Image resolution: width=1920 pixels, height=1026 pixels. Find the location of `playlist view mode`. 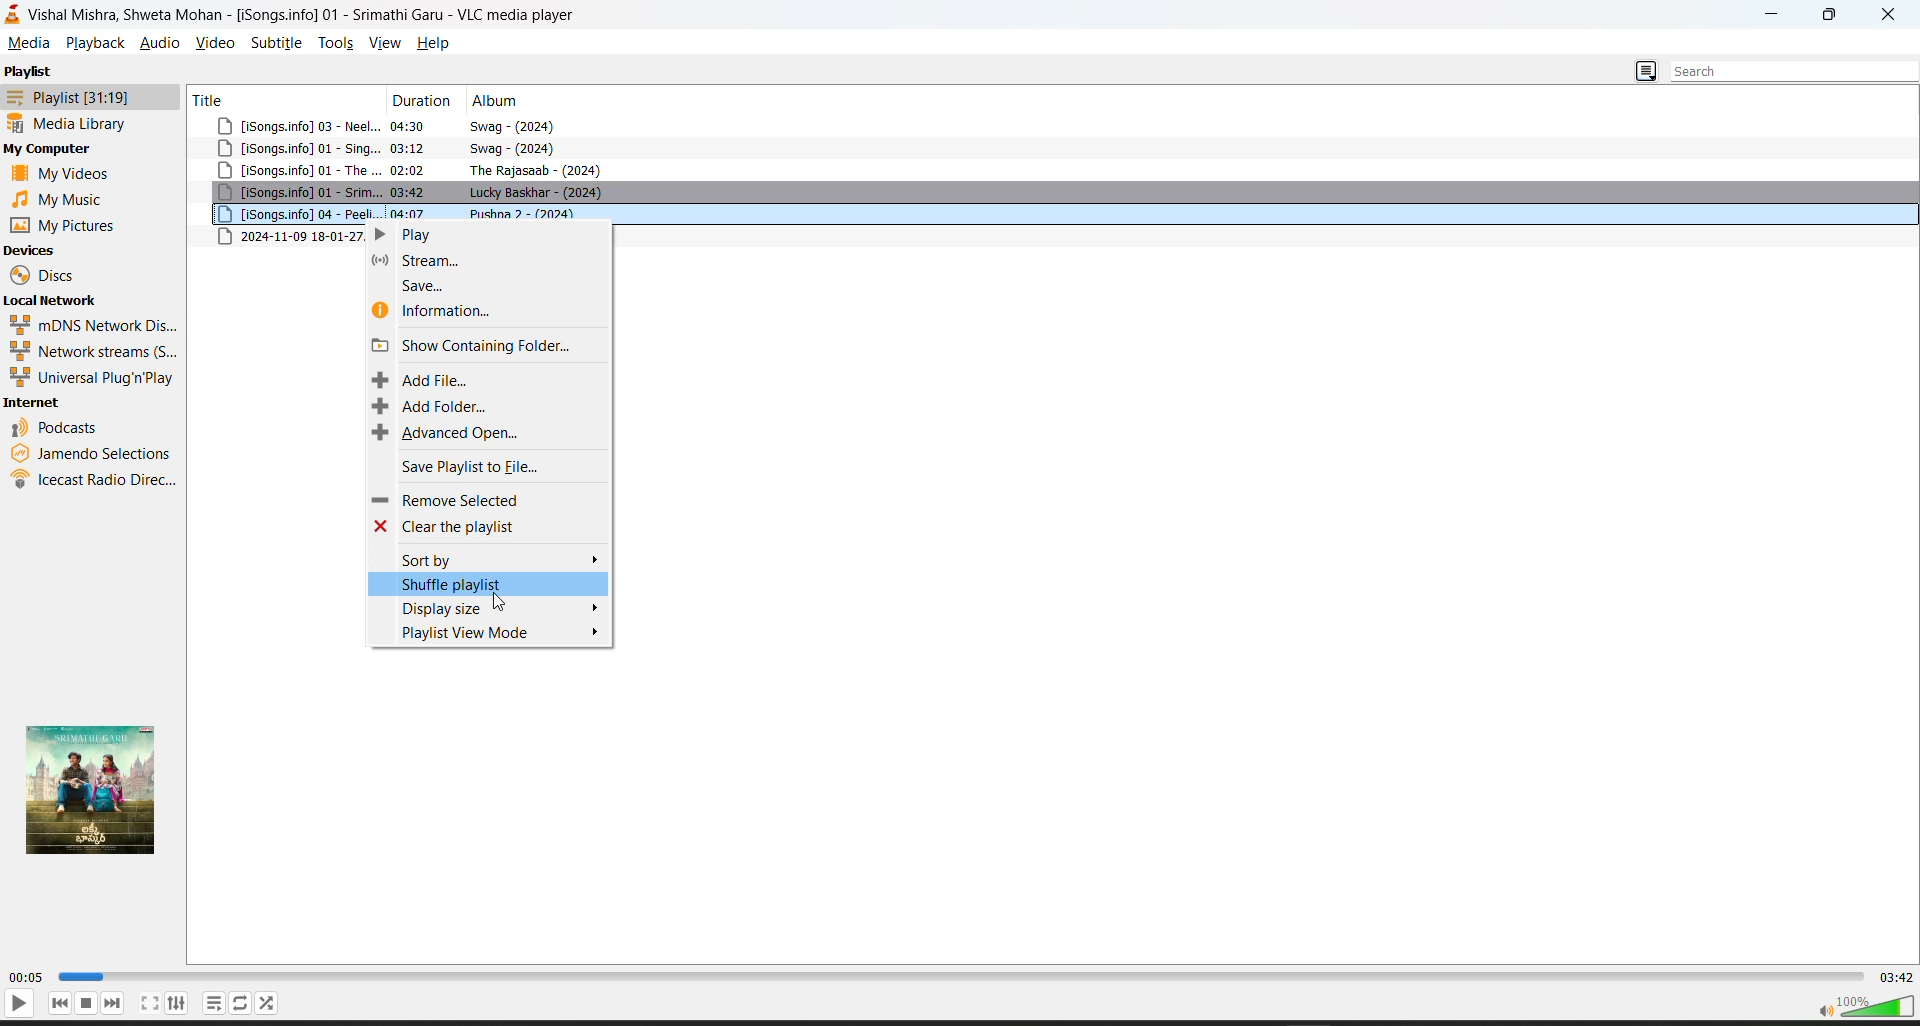

playlist view mode is located at coordinates (495, 634).